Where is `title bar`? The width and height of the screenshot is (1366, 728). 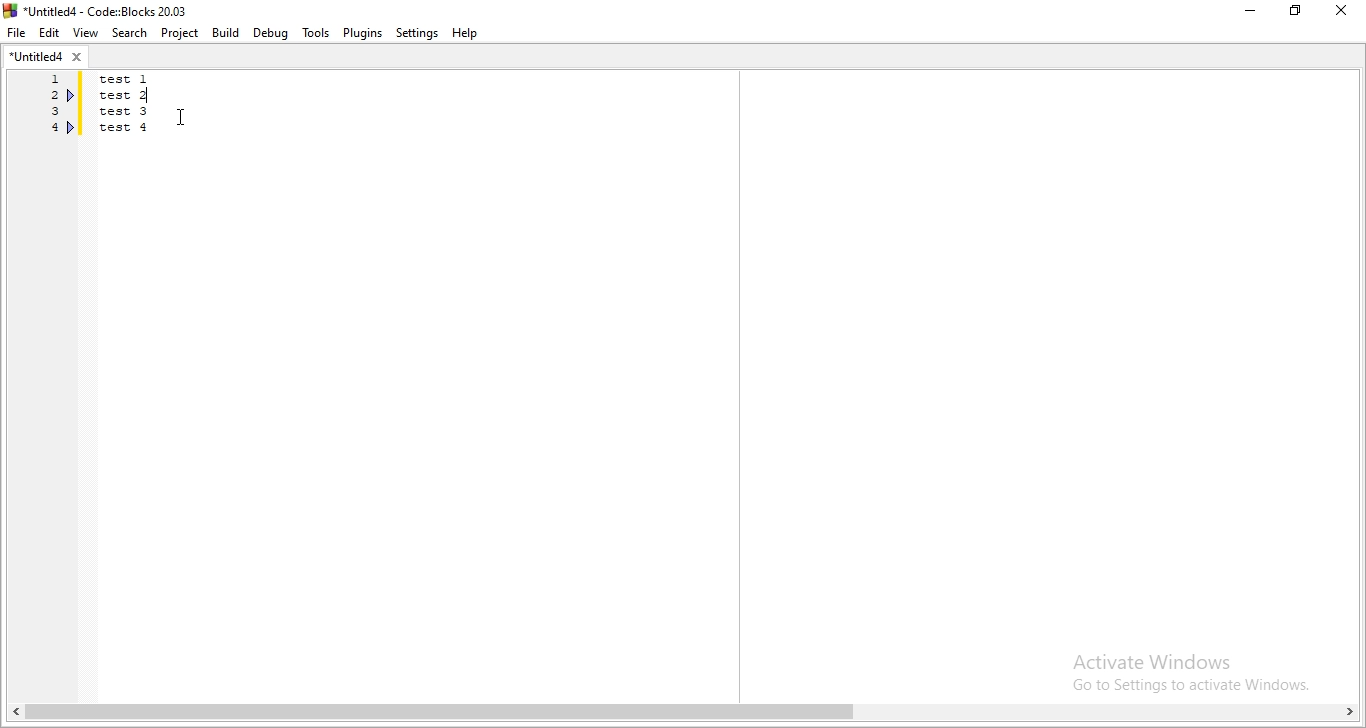
title bar is located at coordinates (105, 10).